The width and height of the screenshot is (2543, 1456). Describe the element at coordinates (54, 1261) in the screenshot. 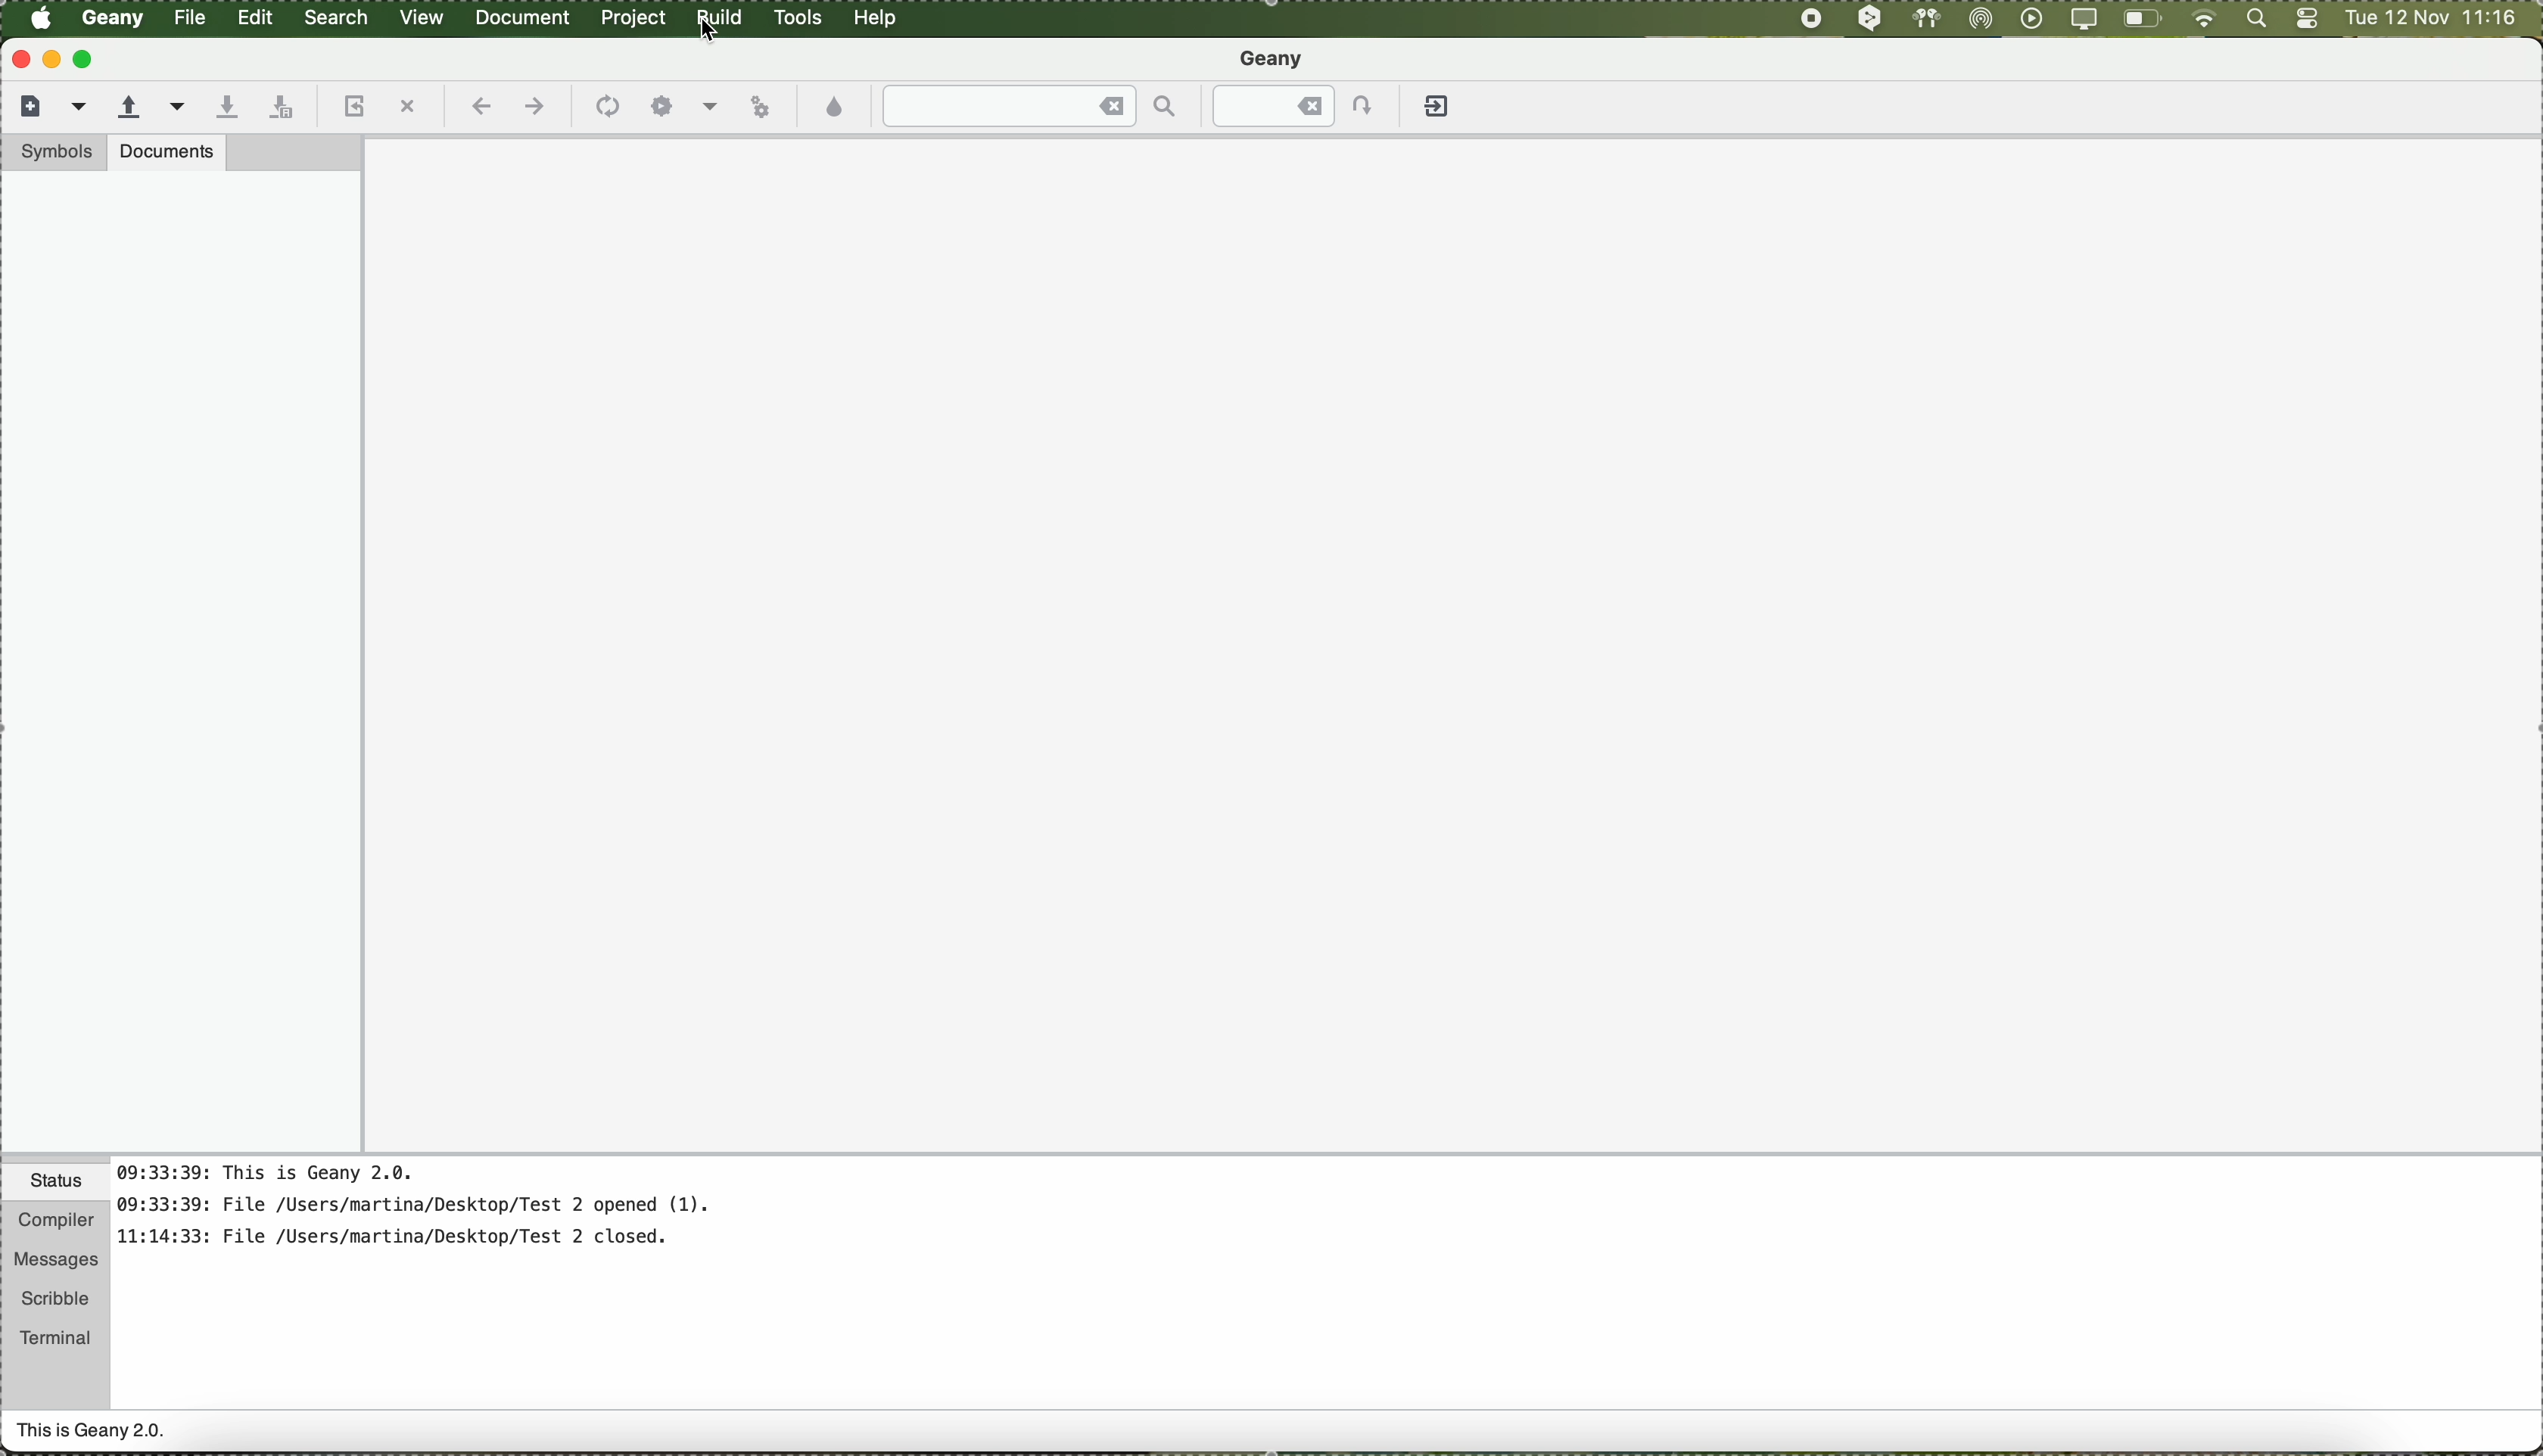

I see `messages` at that location.